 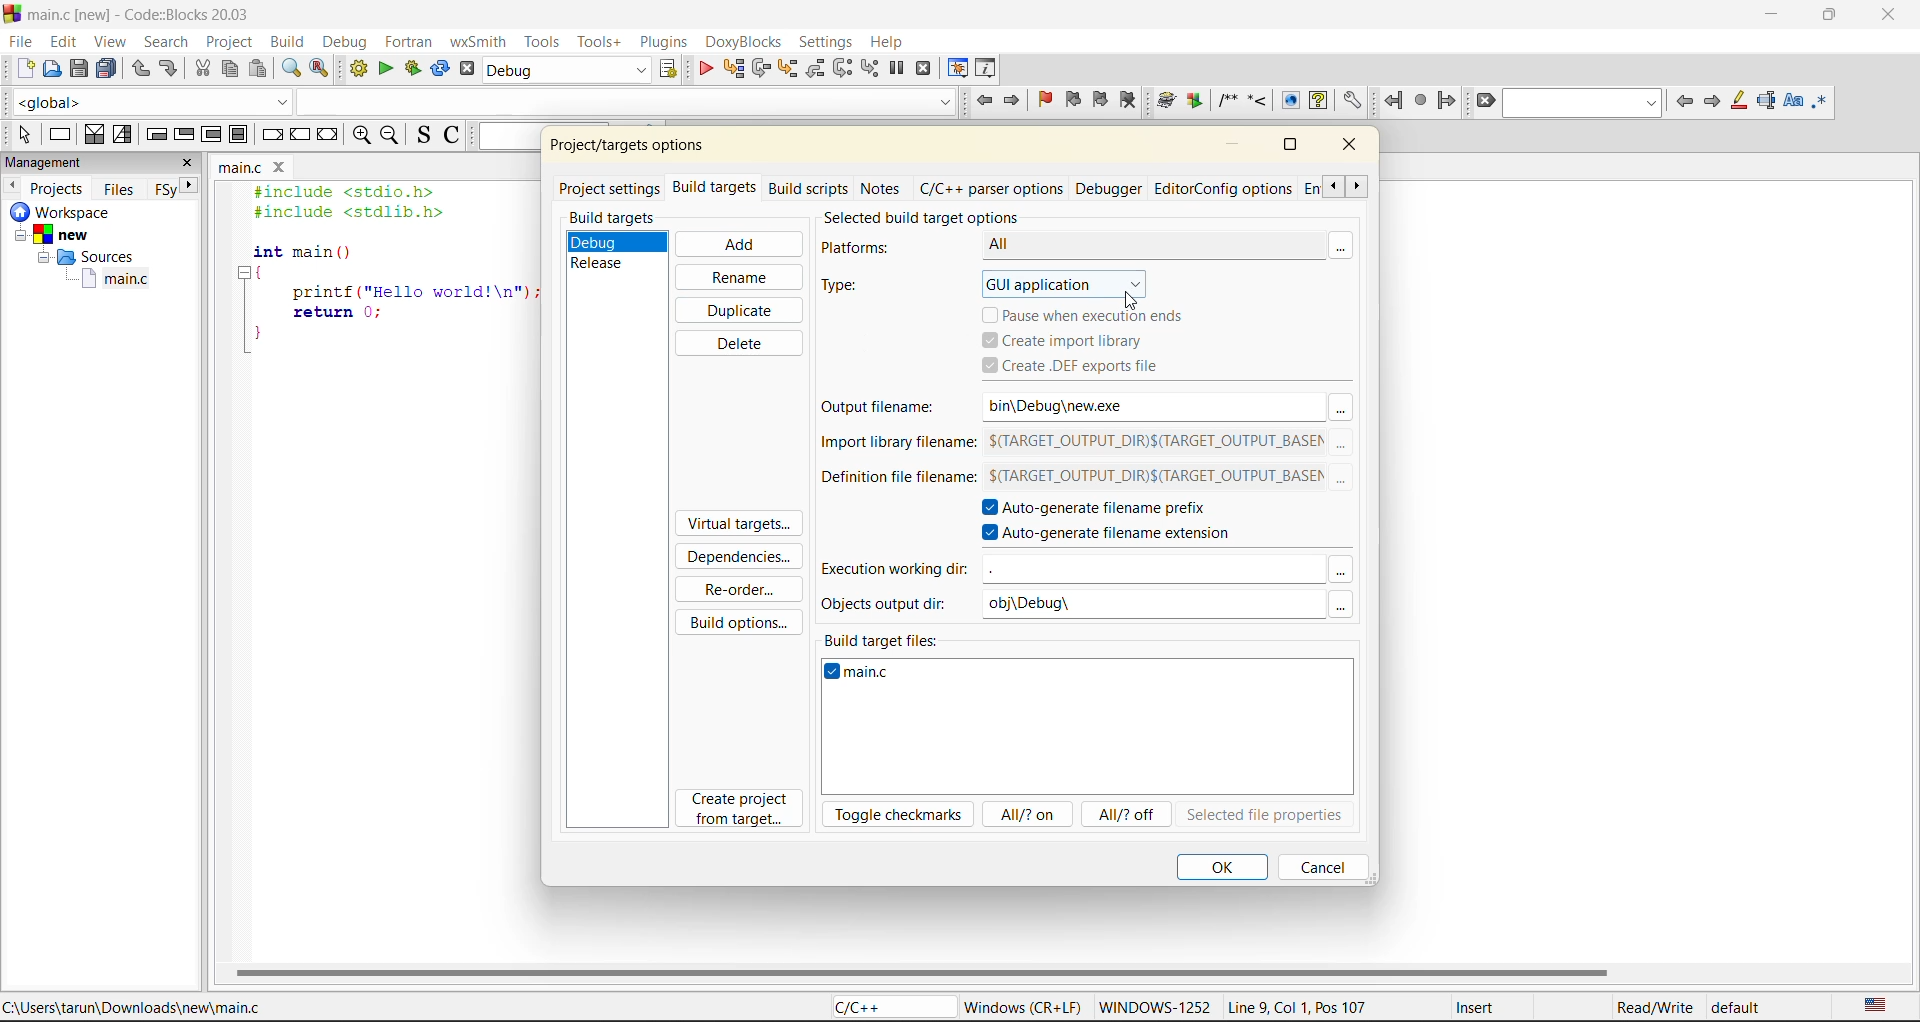 I want to click on debugging windows, so click(x=958, y=69).